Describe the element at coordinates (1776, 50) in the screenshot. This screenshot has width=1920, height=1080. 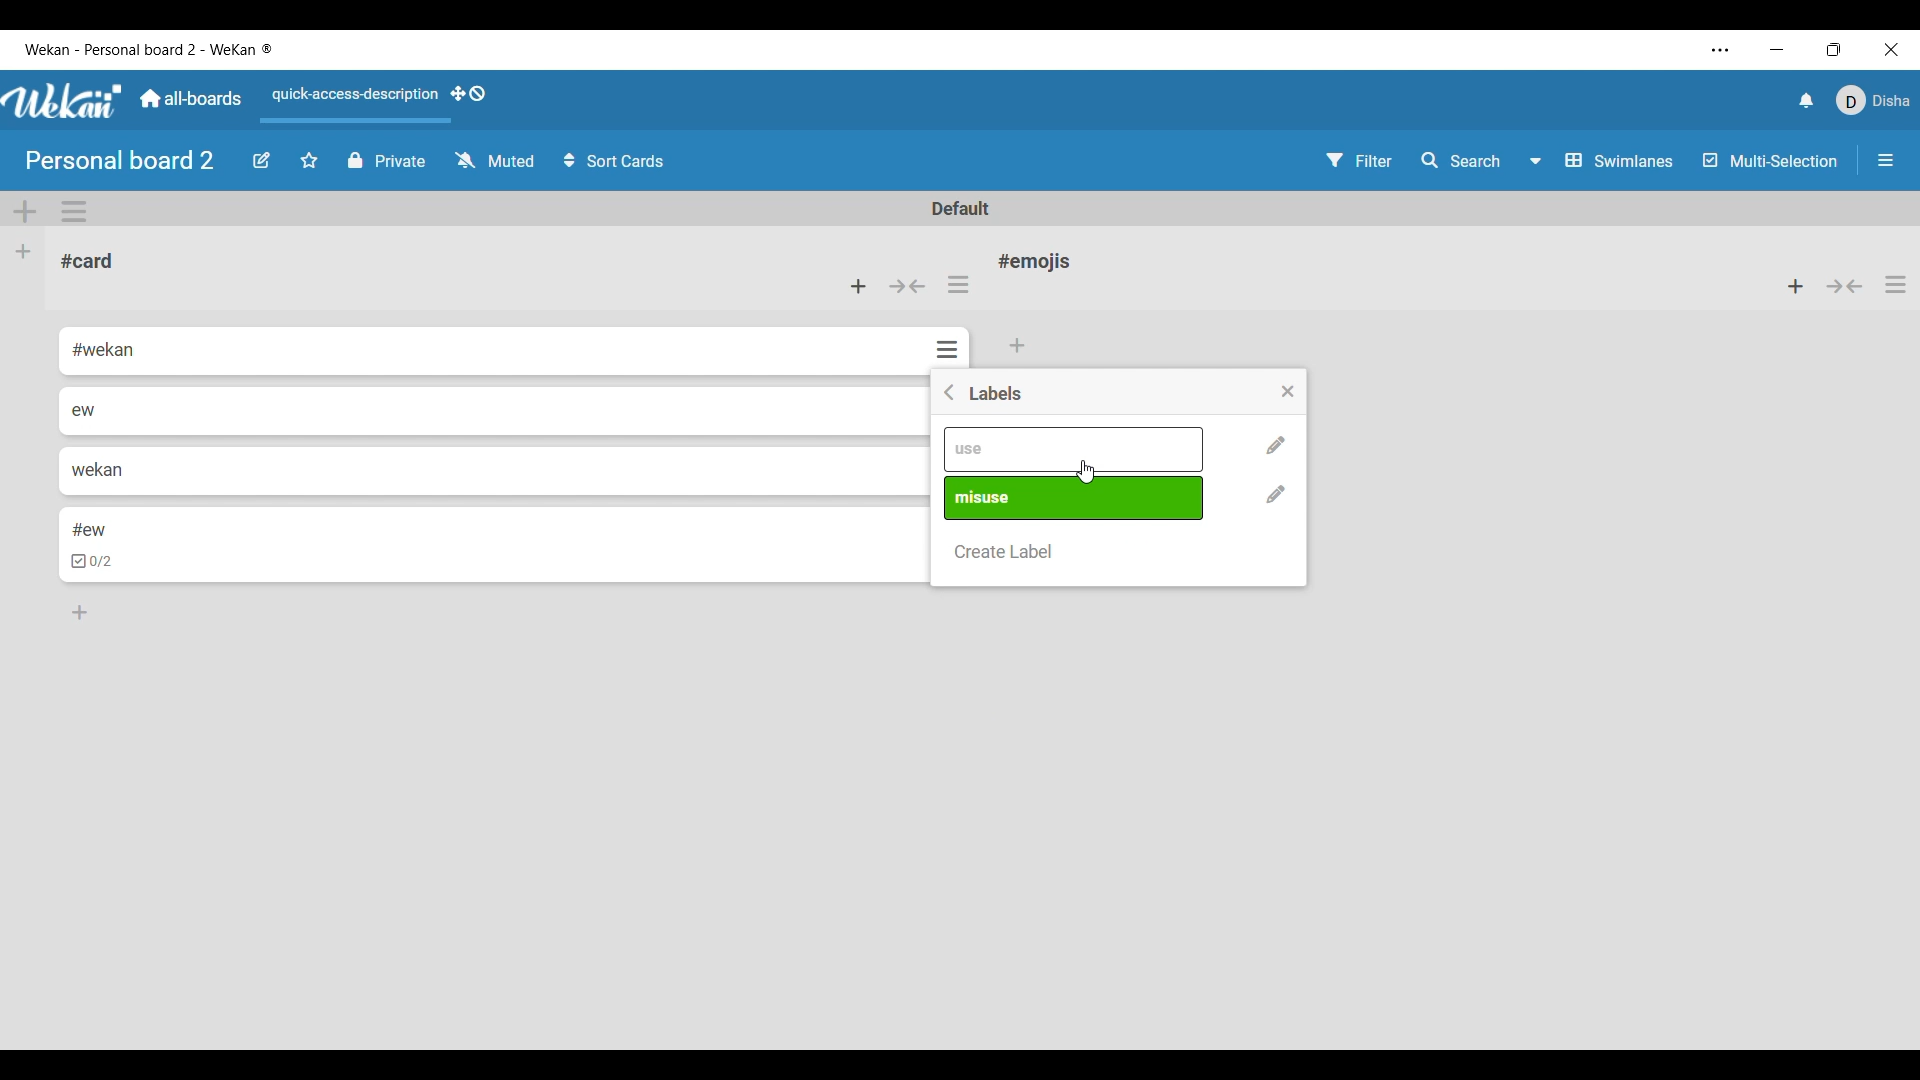
I see `Minimize` at that location.